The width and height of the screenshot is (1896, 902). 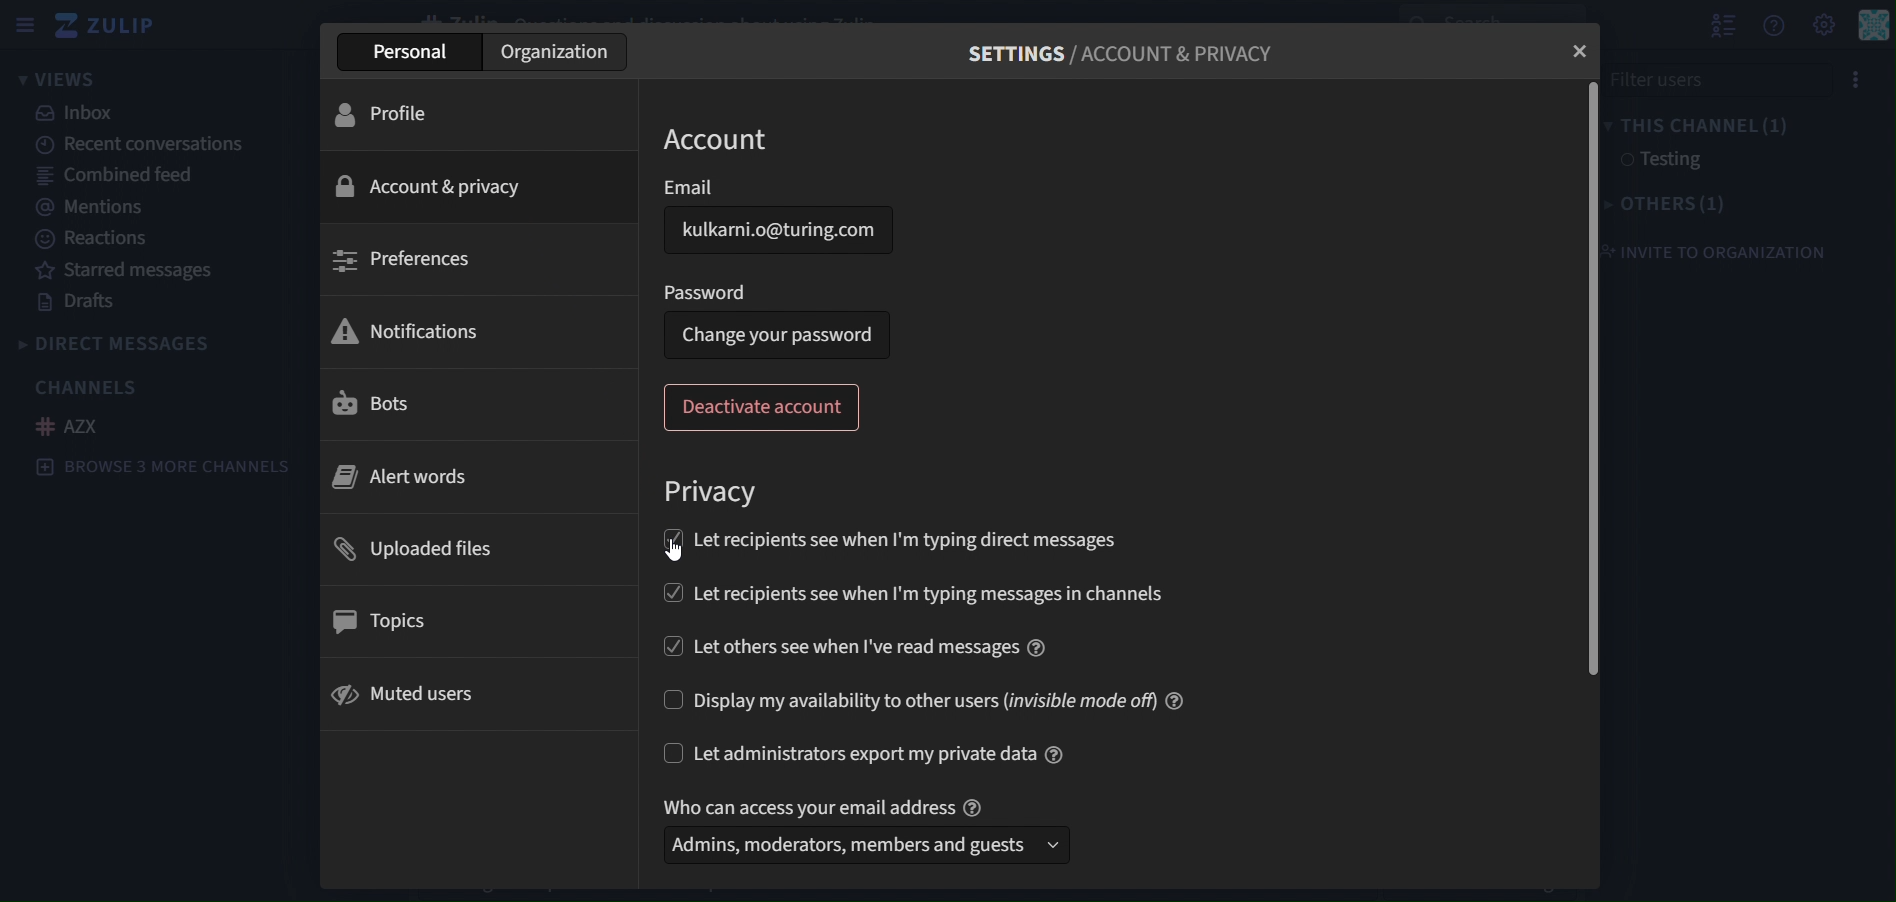 I want to click on muted users, so click(x=412, y=692).